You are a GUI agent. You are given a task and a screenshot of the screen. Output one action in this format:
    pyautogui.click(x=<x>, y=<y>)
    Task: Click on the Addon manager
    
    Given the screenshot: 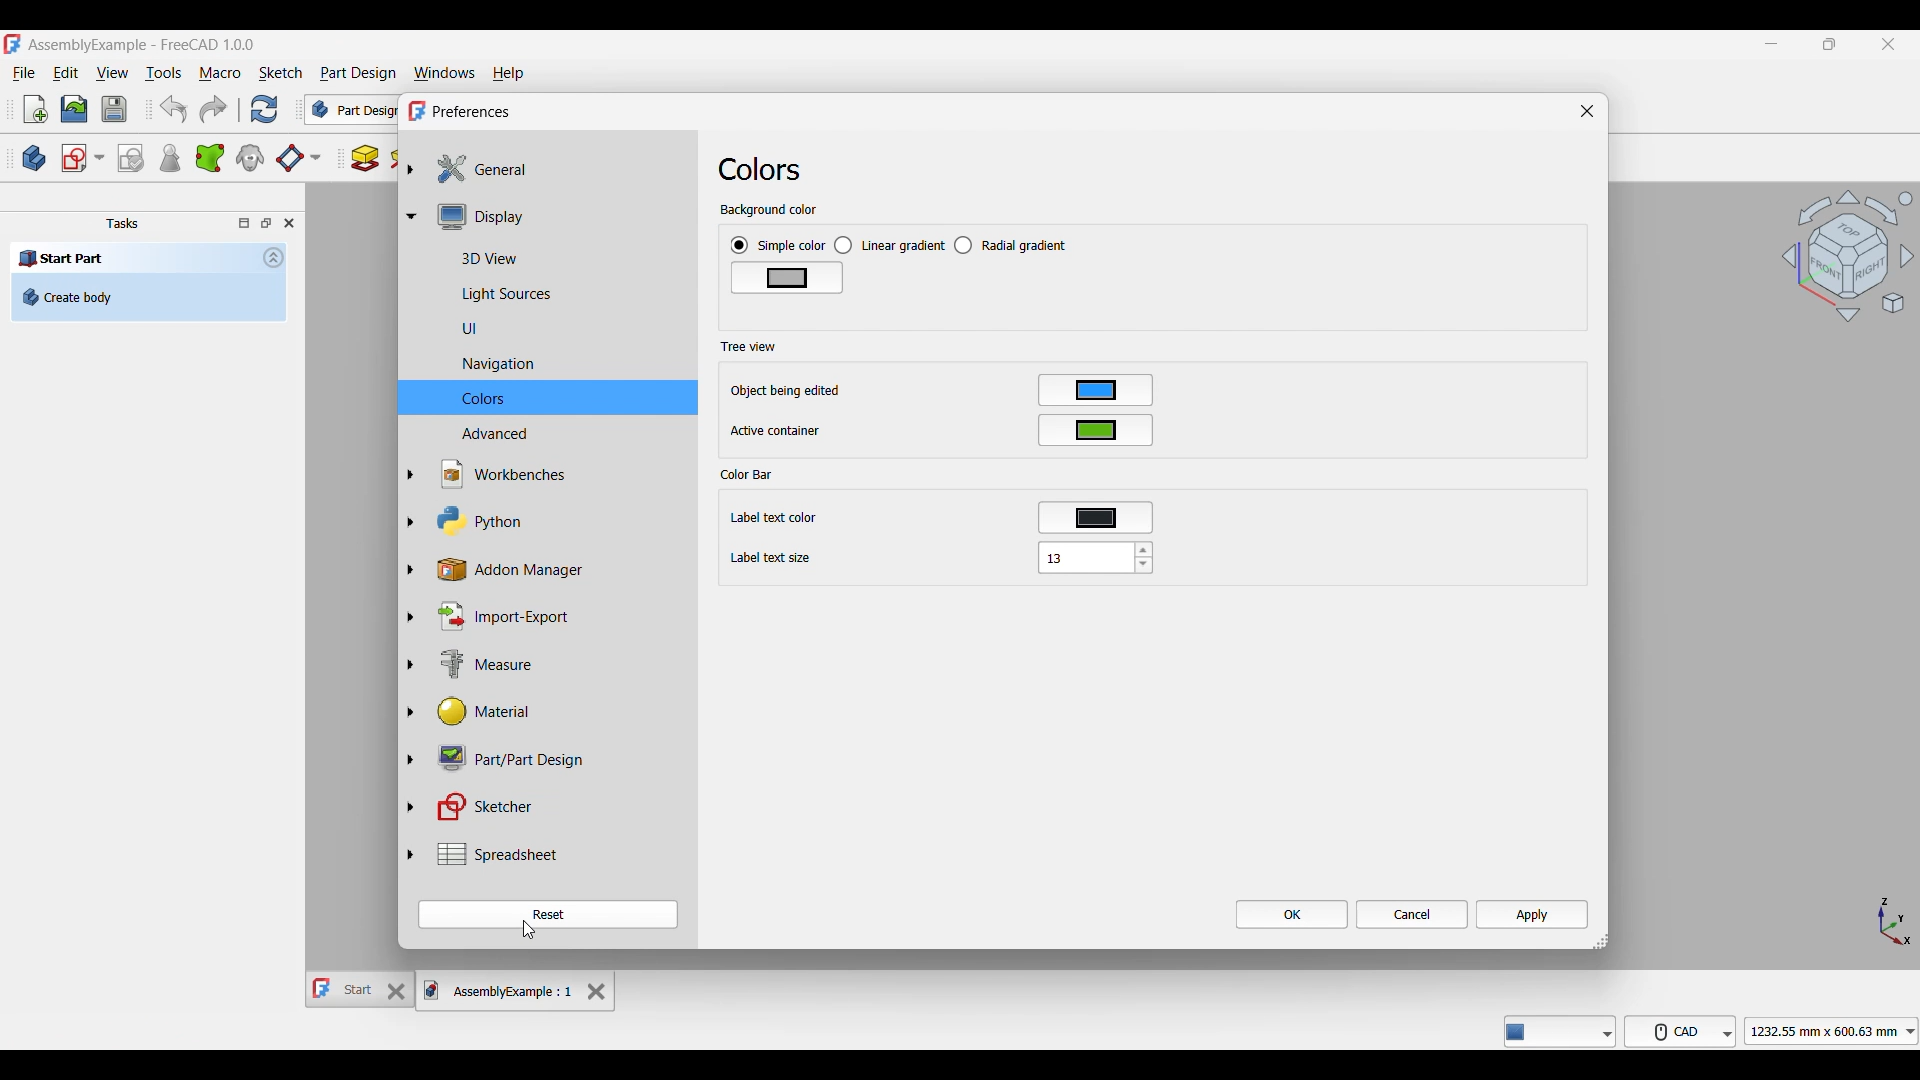 What is the action you would take?
    pyautogui.click(x=517, y=571)
    